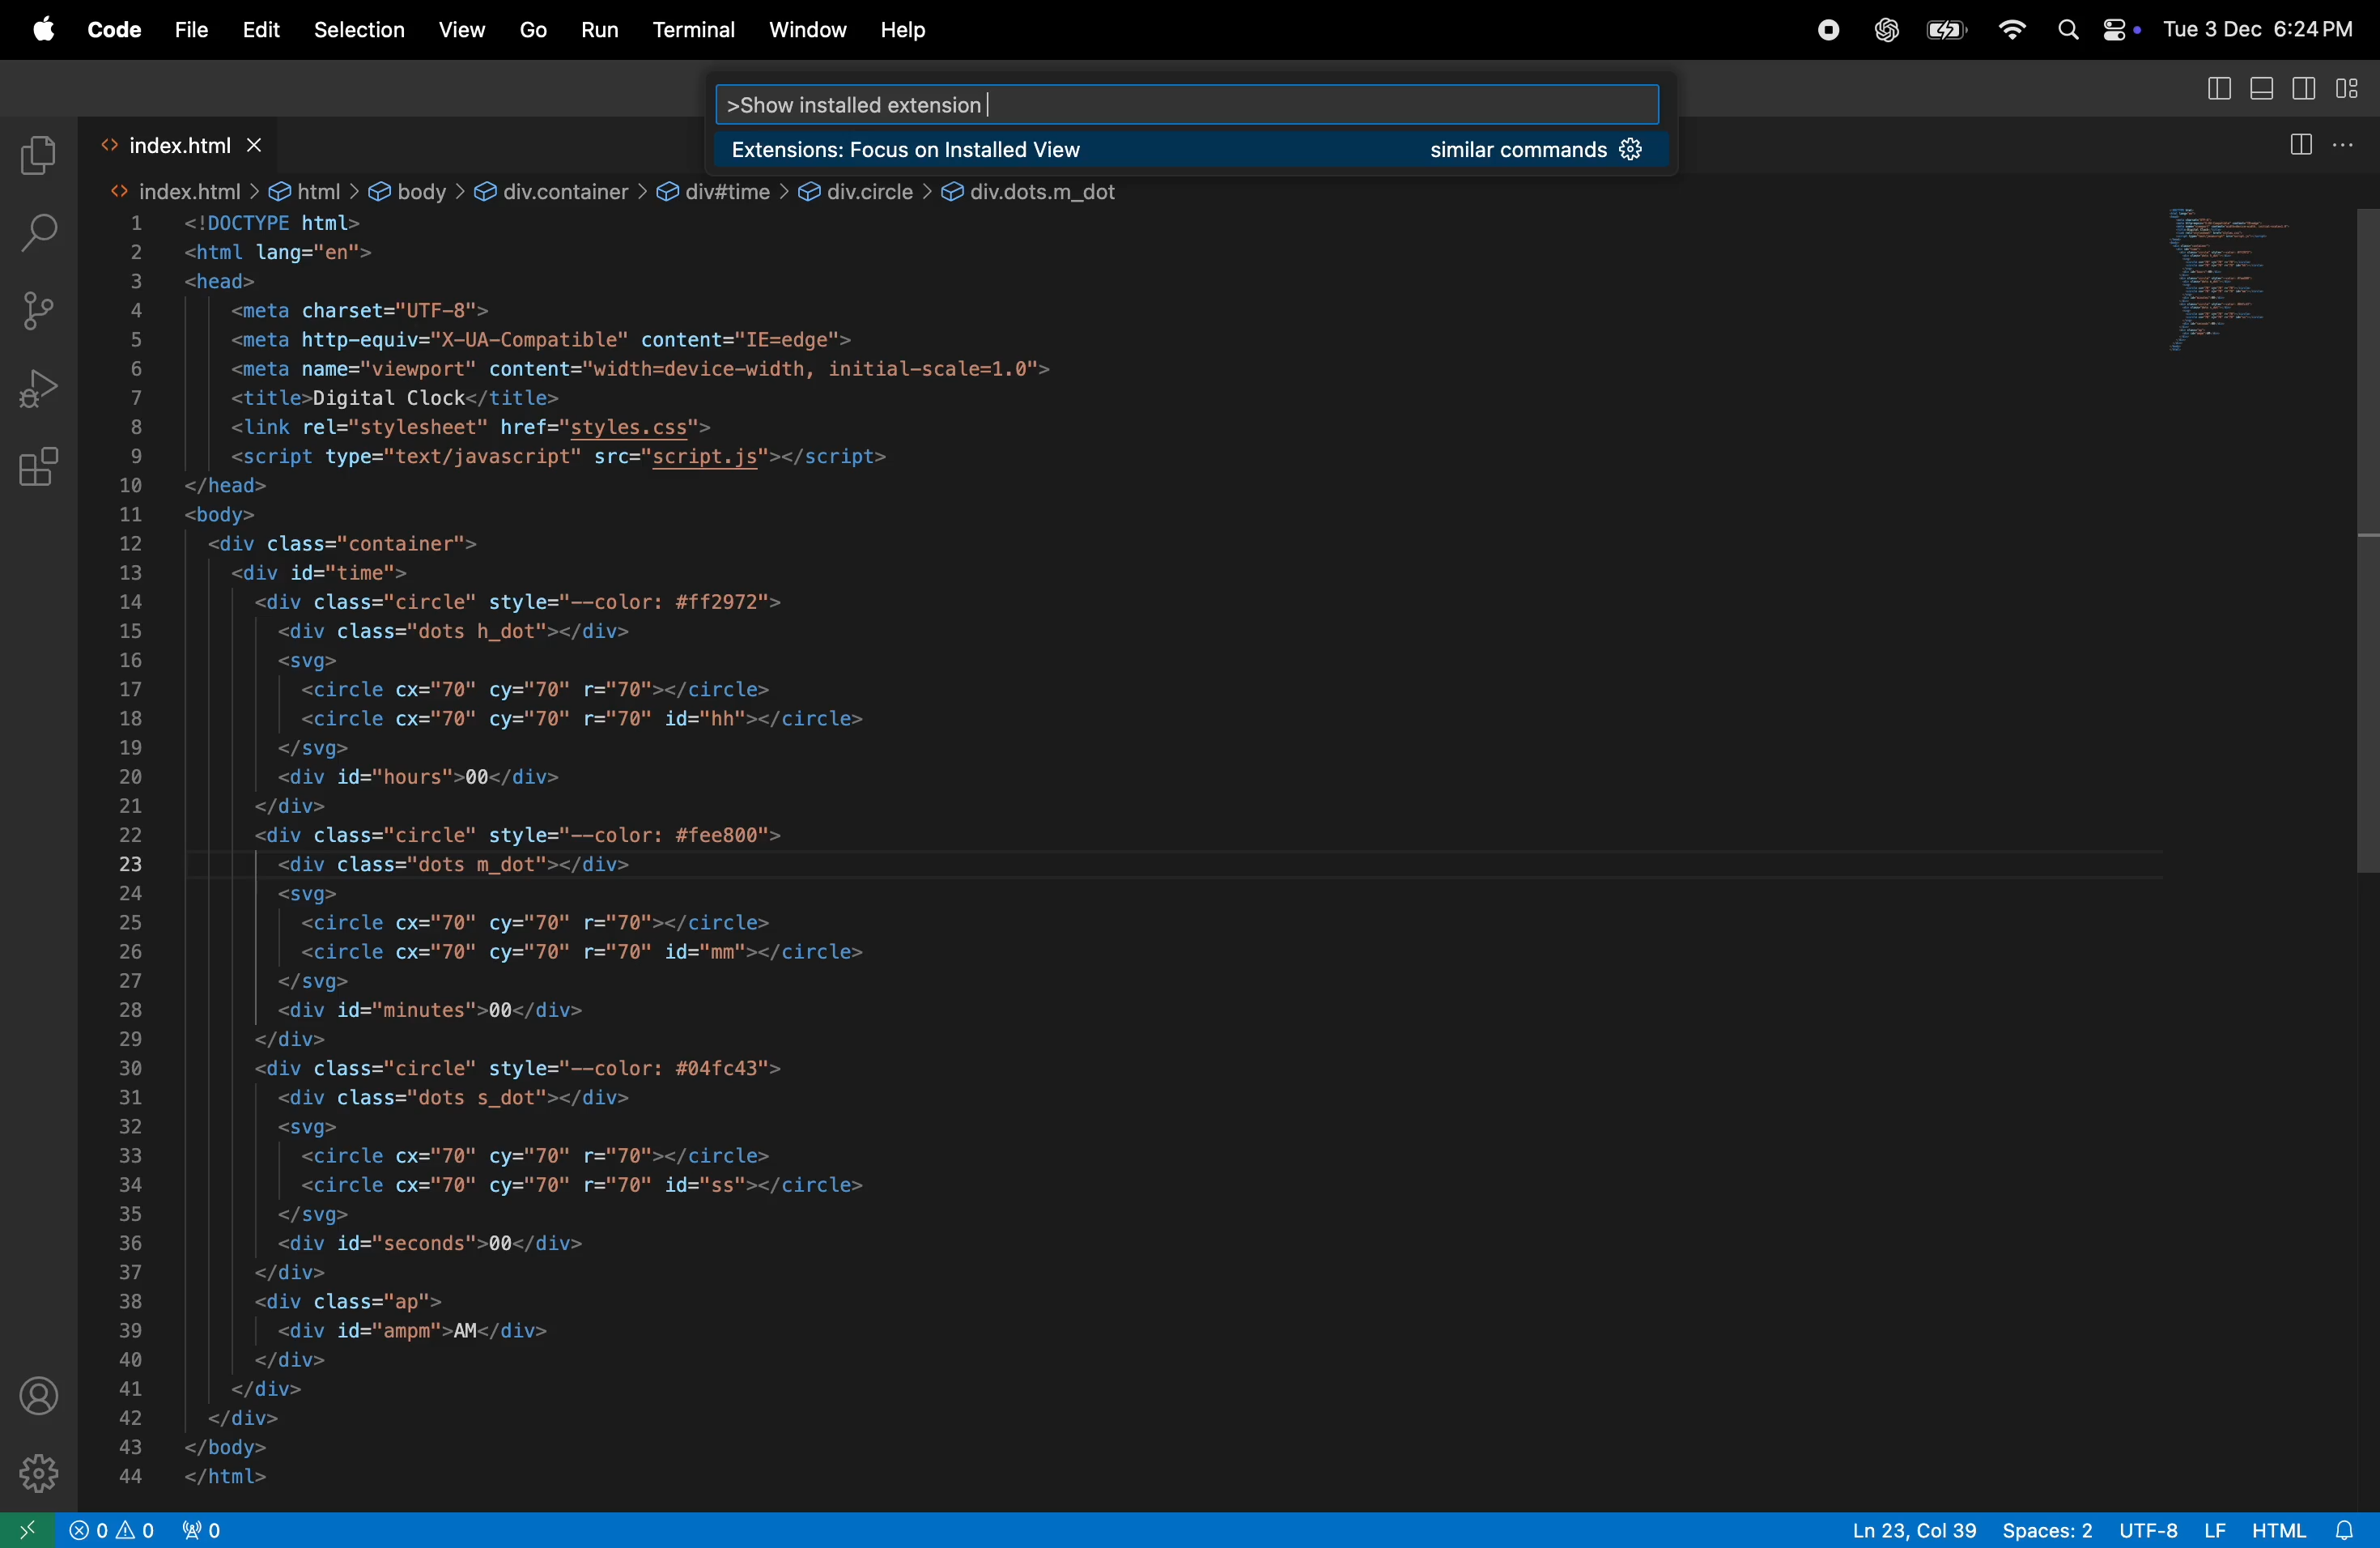  Describe the element at coordinates (1038, 188) in the screenshot. I see `div.dots.m_dot` at that location.